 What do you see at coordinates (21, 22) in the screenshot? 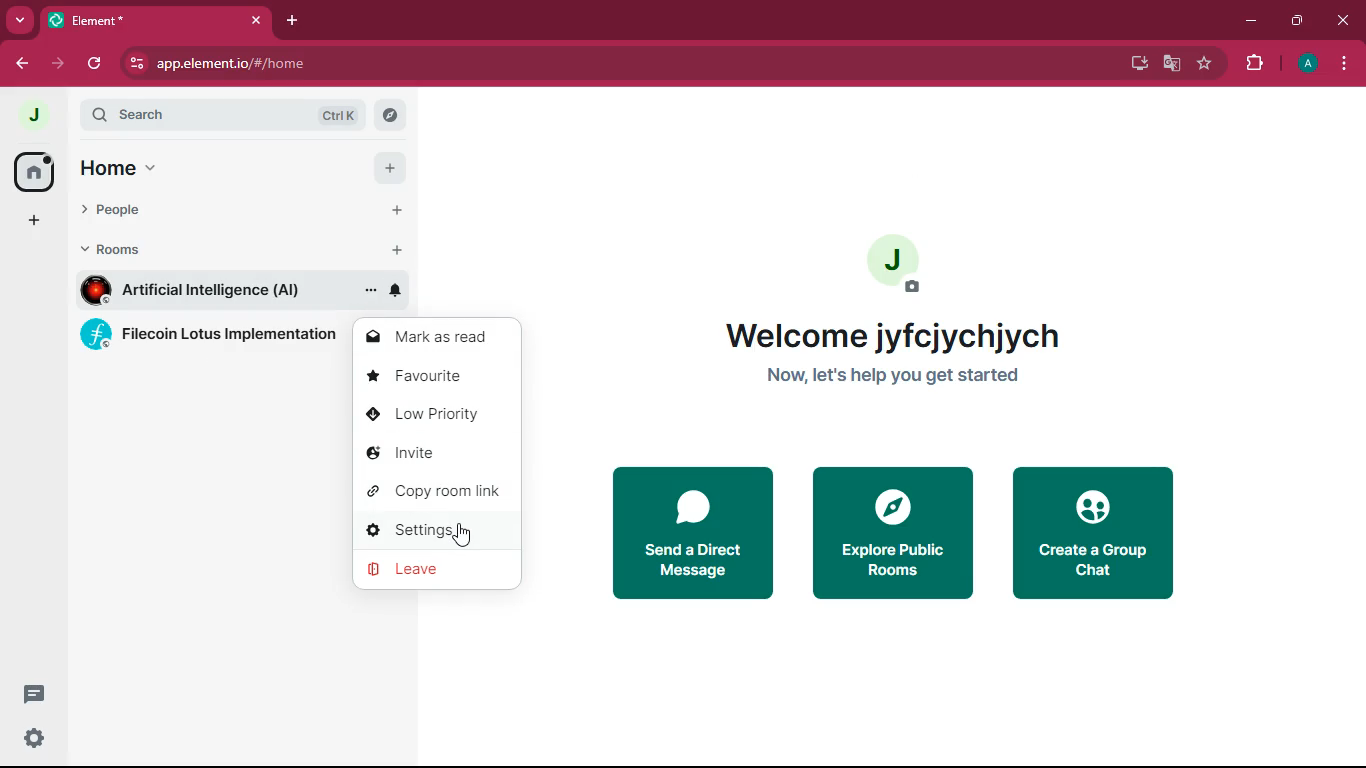
I see `more` at bounding box center [21, 22].